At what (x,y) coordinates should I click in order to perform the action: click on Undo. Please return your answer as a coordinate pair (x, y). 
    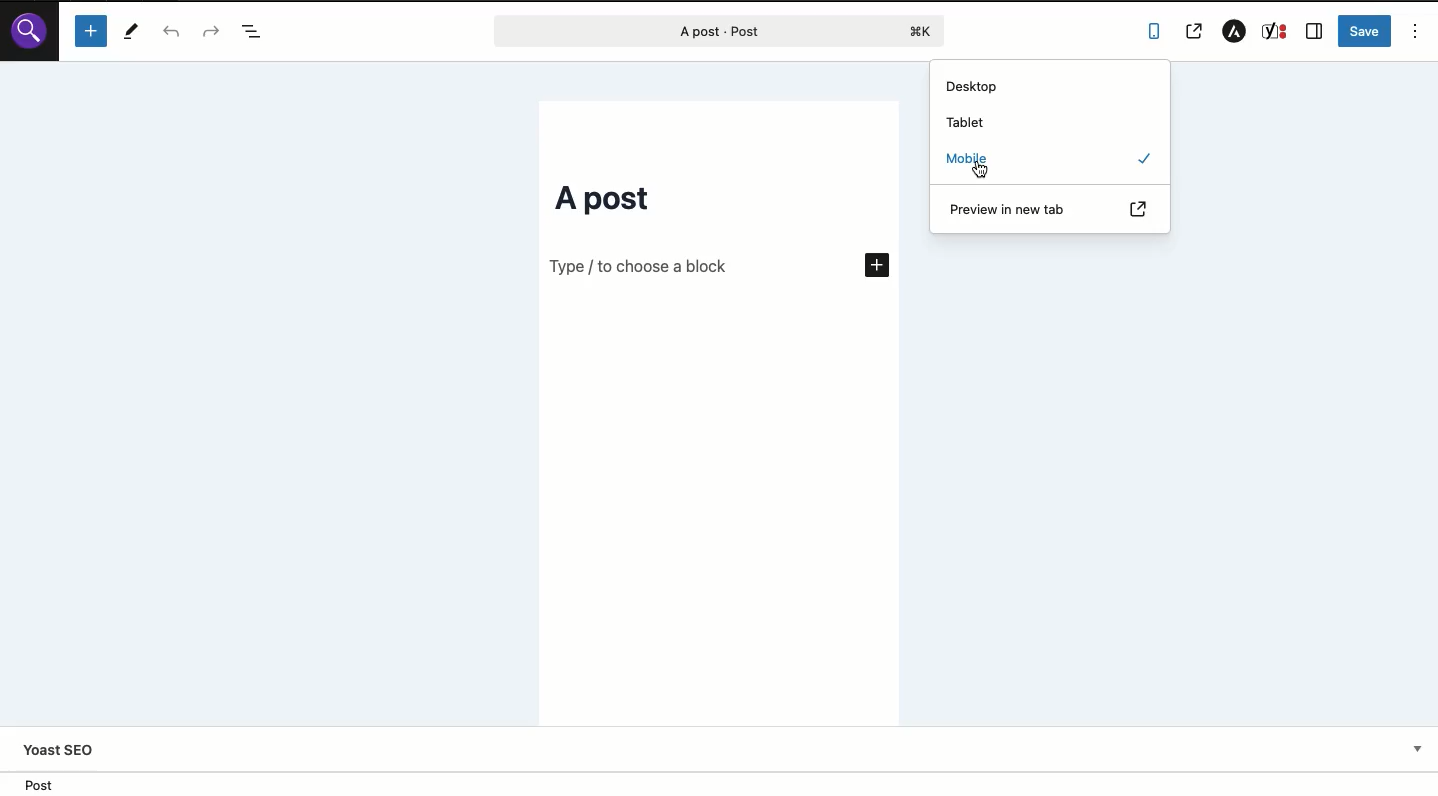
    Looking at the image, I should click on (171, 31).